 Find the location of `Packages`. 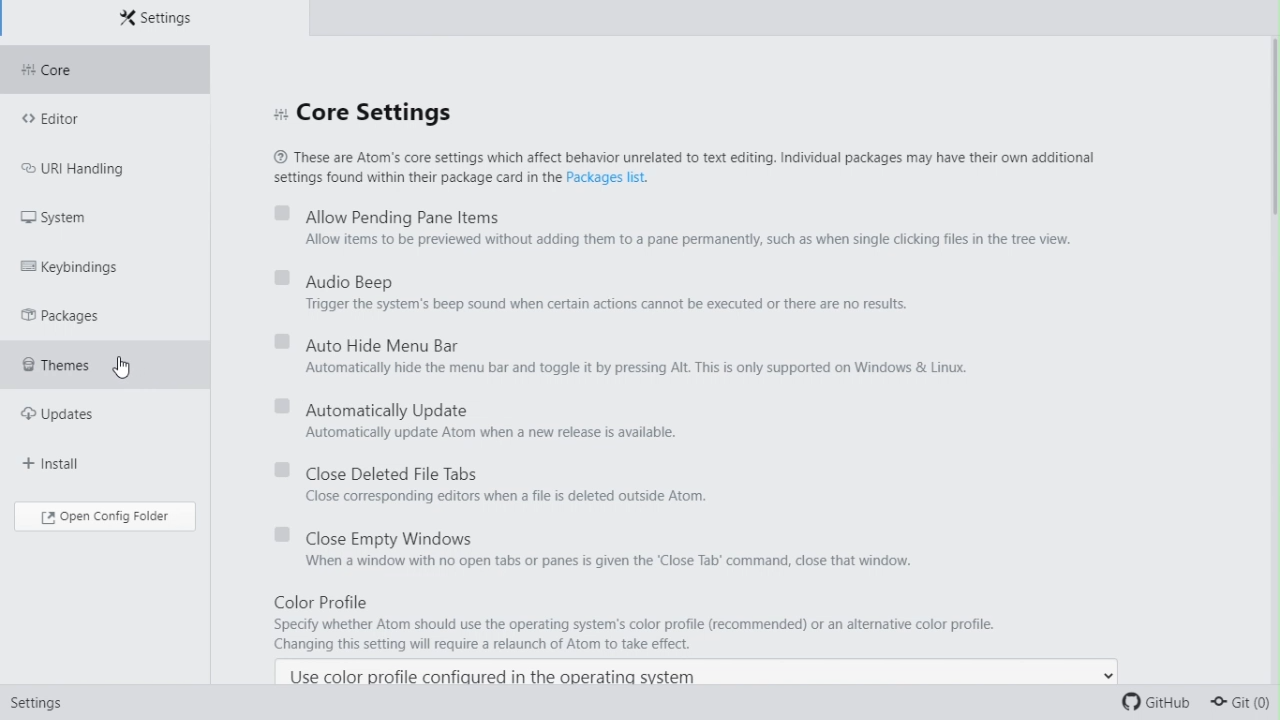

Packages is located at coordinates (67, 316).